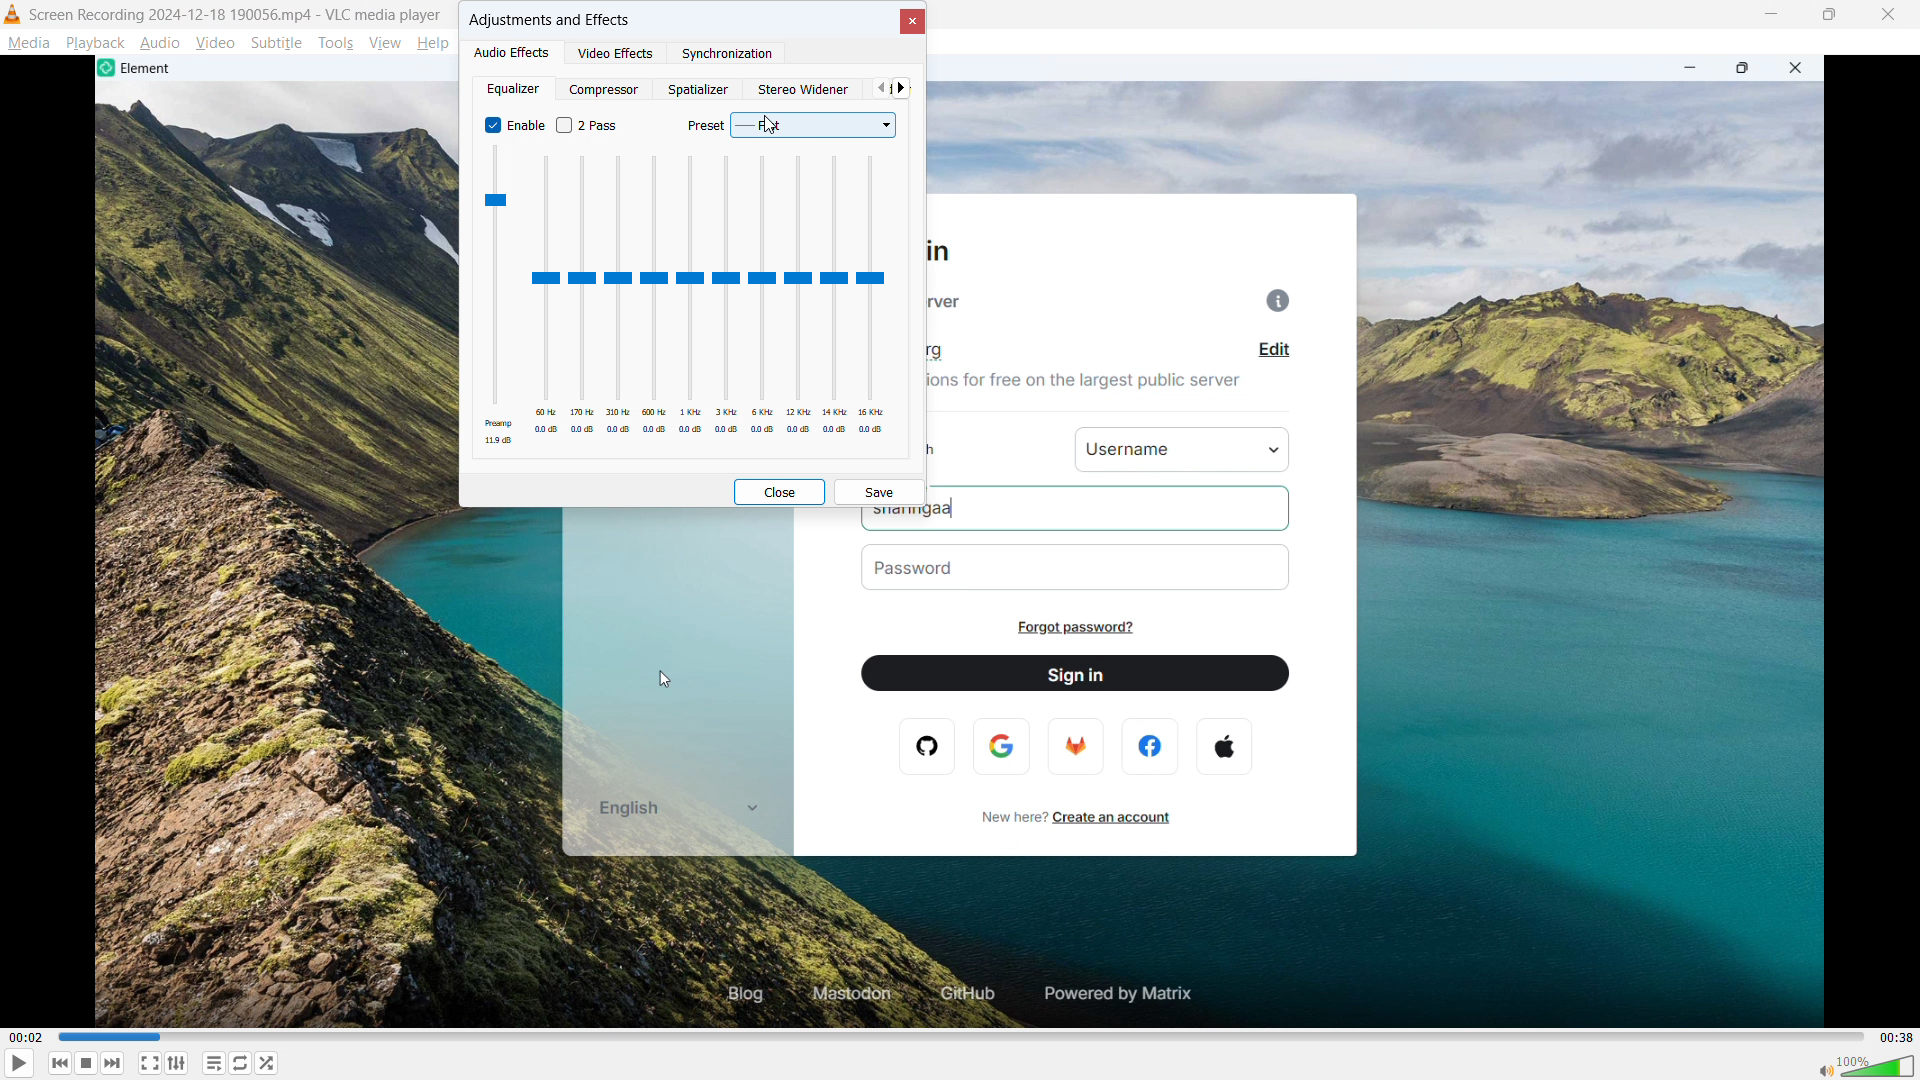 This screenshot has width=1920, height=1080. Describe the element at coordinates (726, 296) in the screenshot. I see `Adjust 3 kilohertz` at that location.